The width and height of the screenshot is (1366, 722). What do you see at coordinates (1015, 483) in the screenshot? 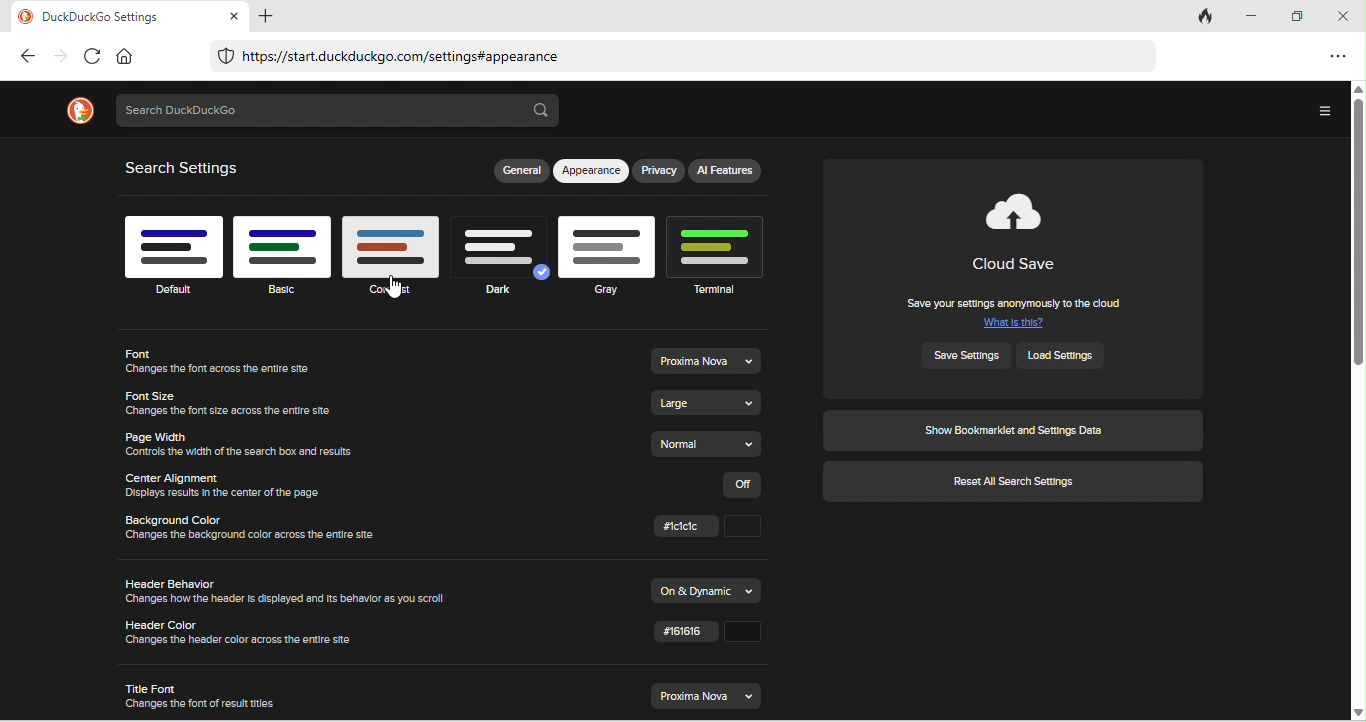
I see `reset all search settings` at bounding box center [1015, 483].